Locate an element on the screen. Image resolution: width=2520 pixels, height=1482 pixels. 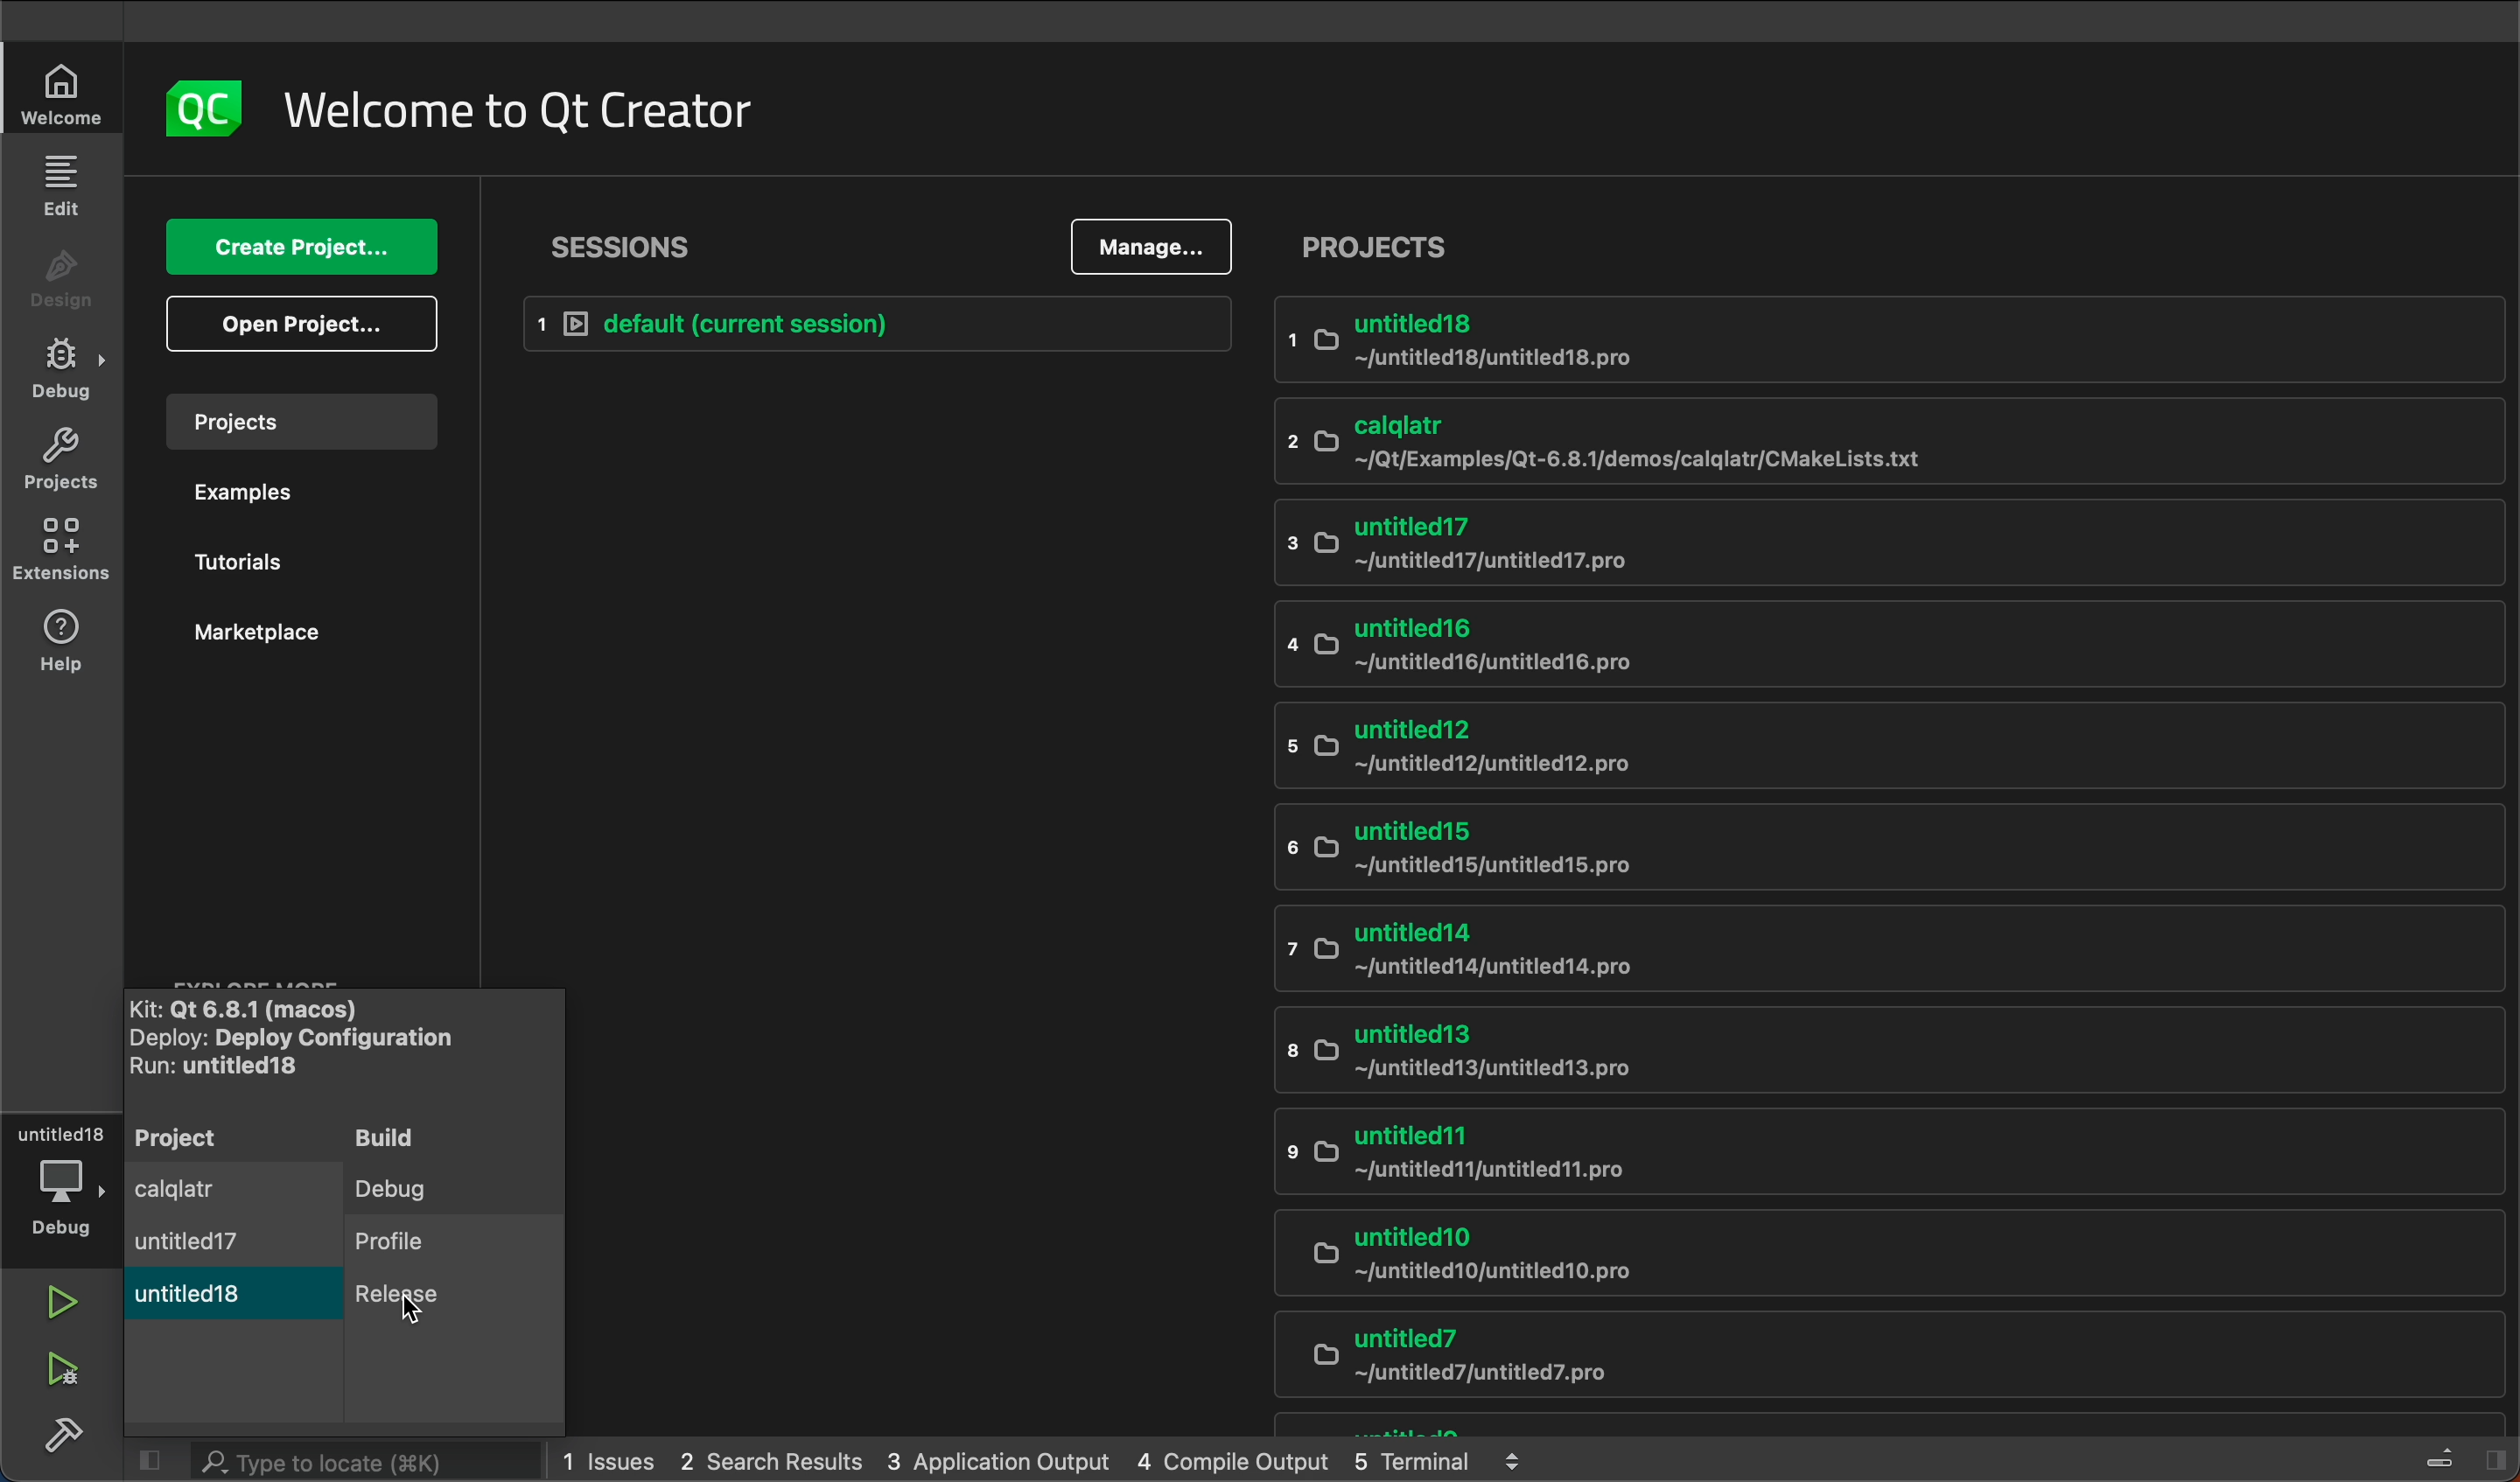
projects is located at coordinates (298, 426).